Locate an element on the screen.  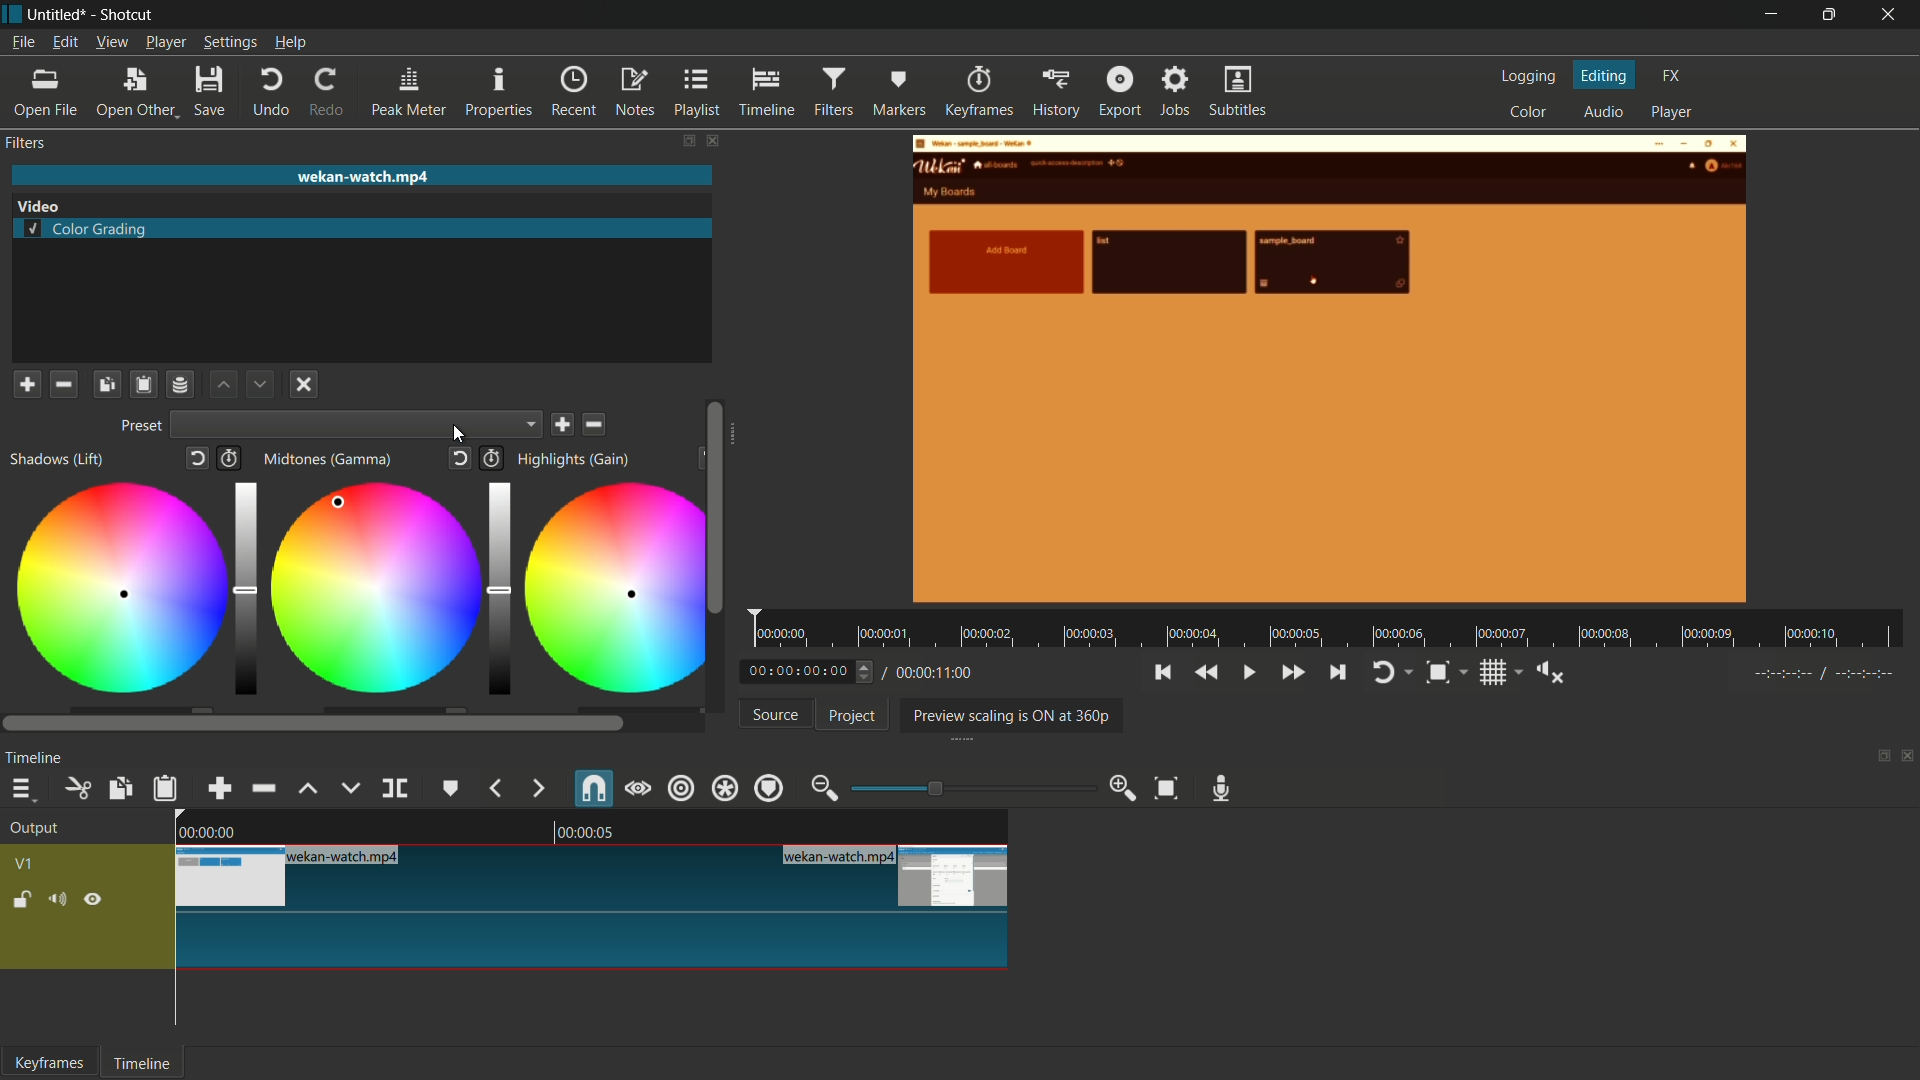
quickly play backward is located at coordinates (1205, 673).